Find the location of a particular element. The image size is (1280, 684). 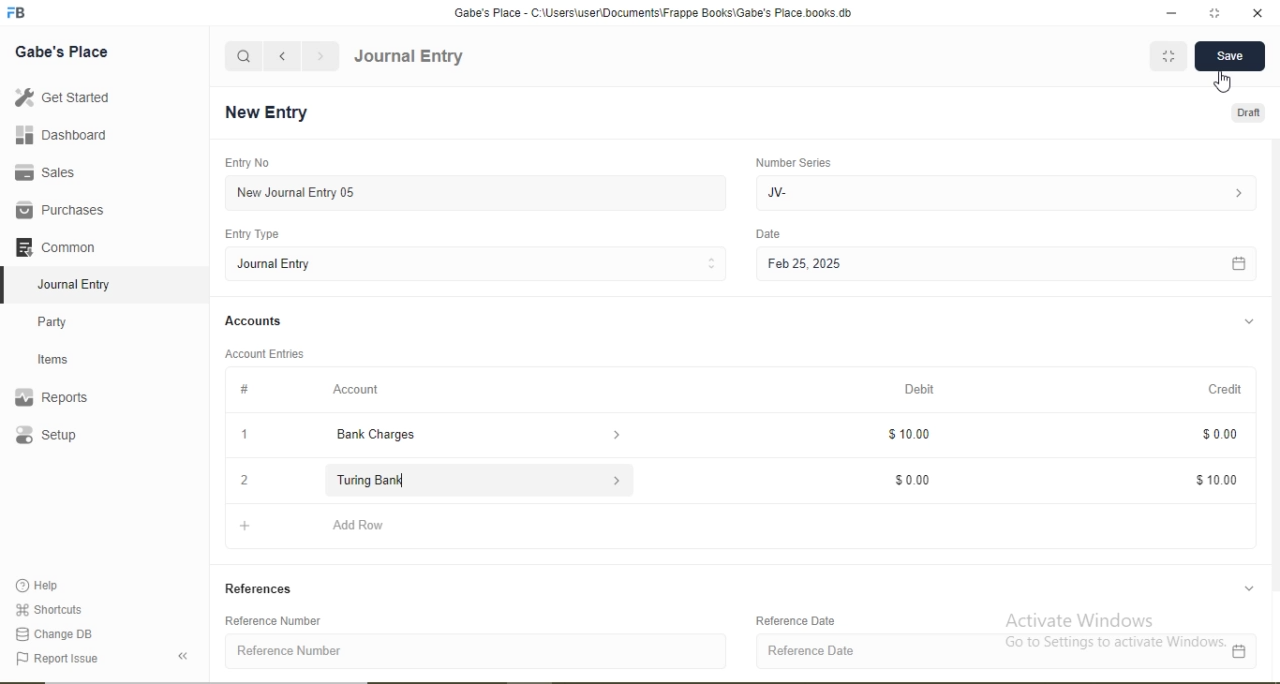

Sales is located at coordinates (54, 172).